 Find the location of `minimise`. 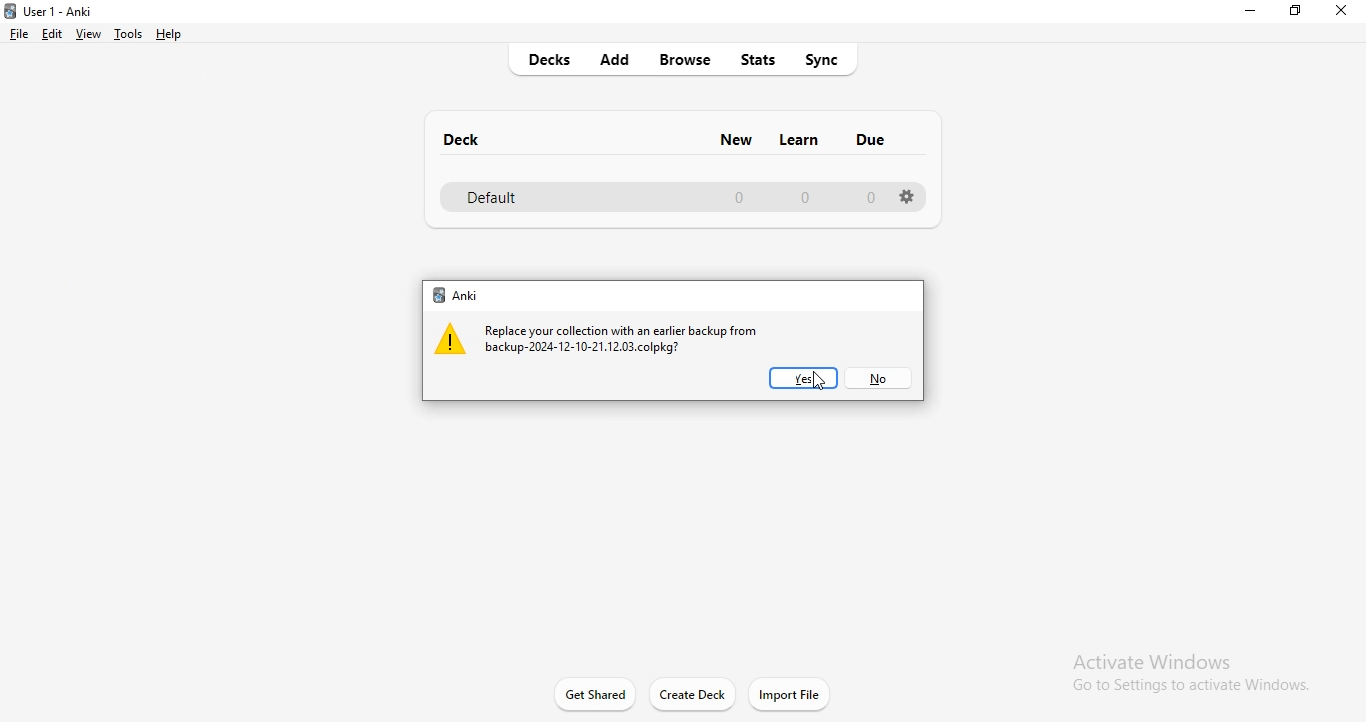

minimise is located at coordinates (1248, 13).